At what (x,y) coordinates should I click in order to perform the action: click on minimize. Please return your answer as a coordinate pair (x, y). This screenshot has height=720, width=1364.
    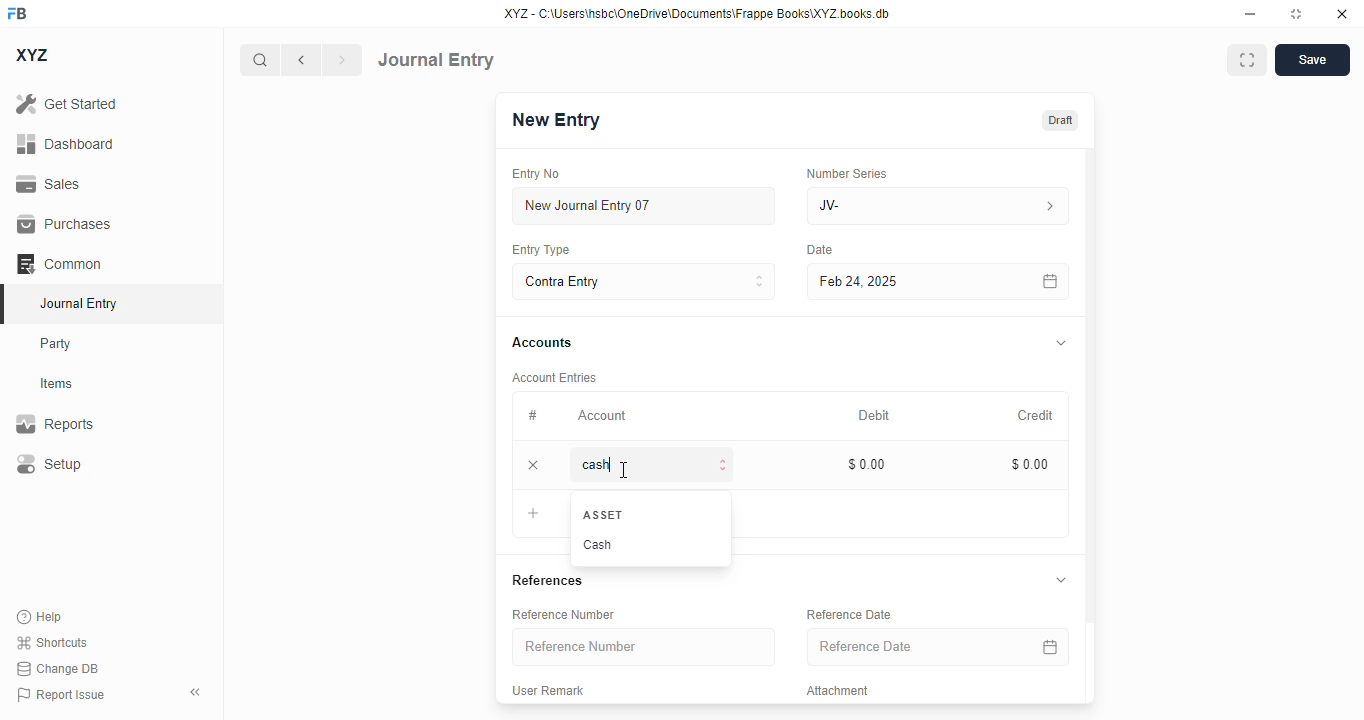
    Looking at the image, I should click on (1251, 14).